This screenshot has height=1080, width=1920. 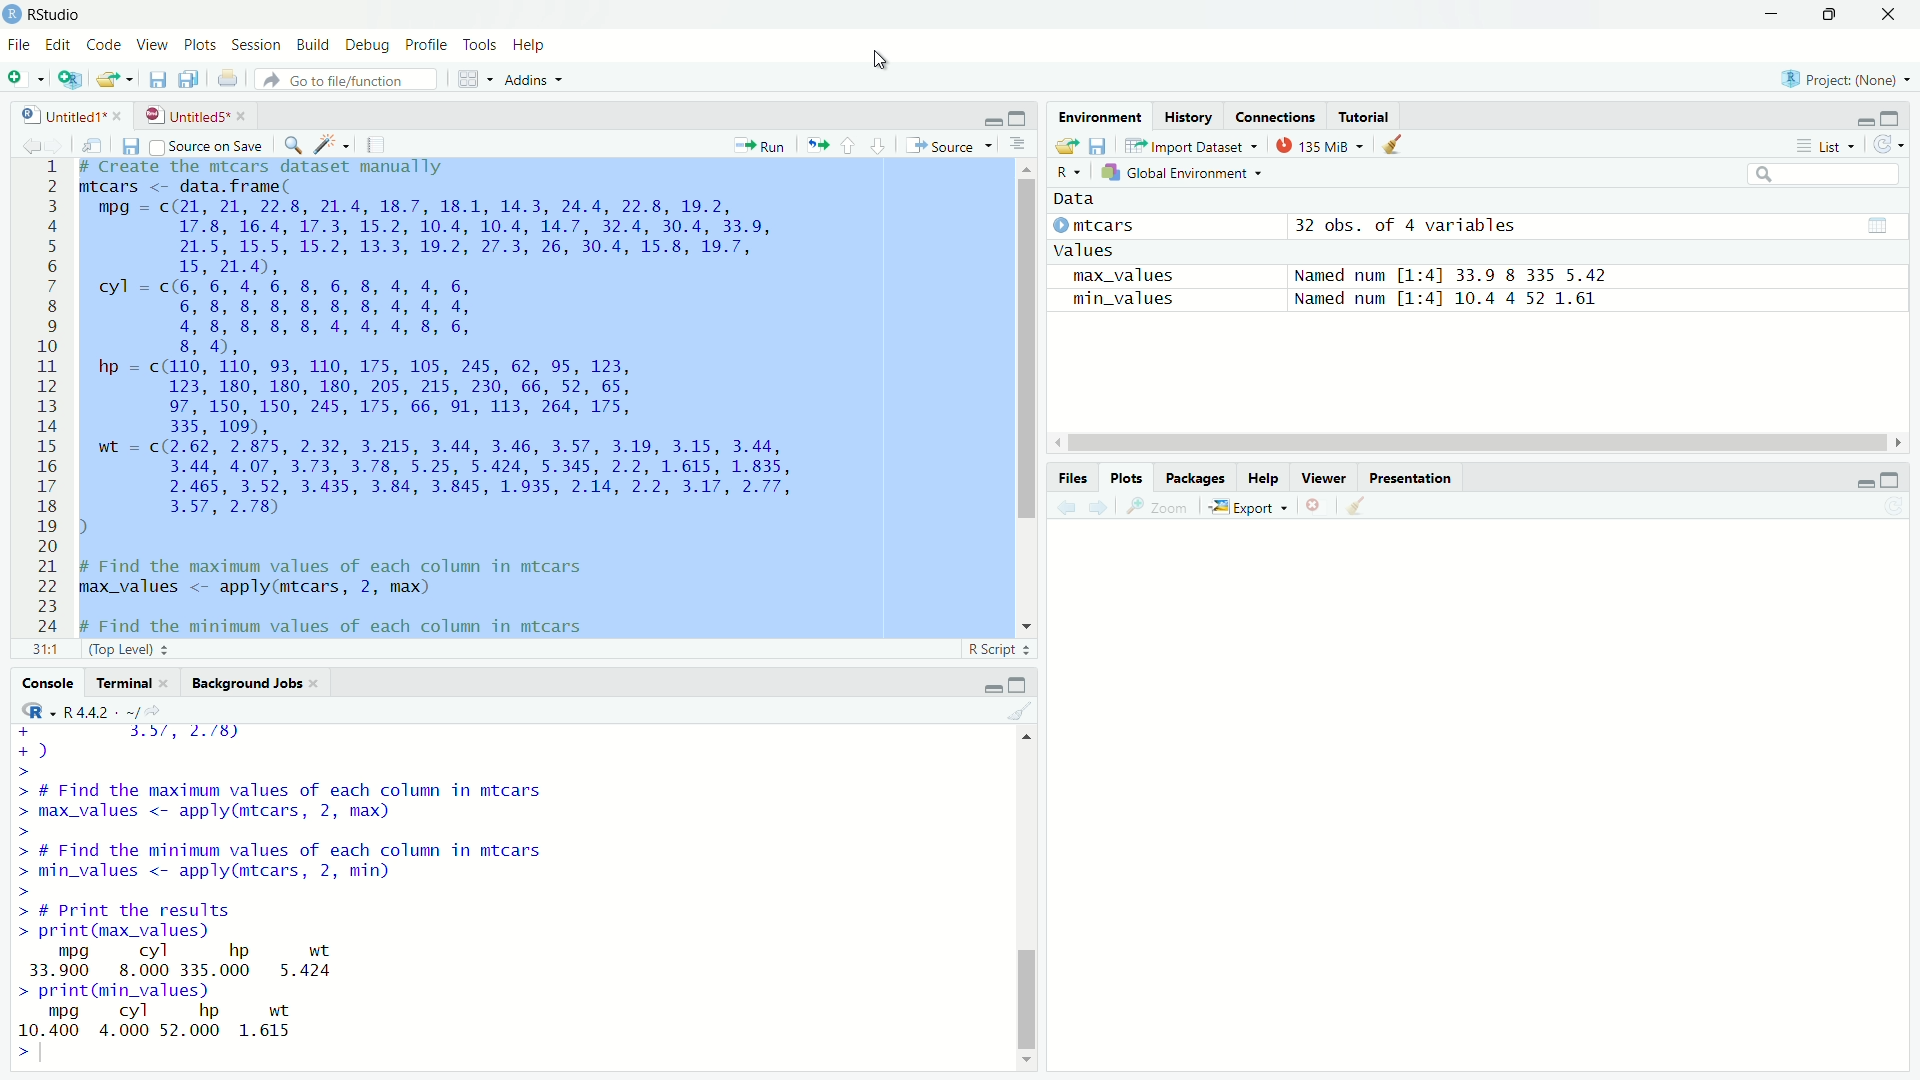 I want to click on Code, so click(x=106, y=45).